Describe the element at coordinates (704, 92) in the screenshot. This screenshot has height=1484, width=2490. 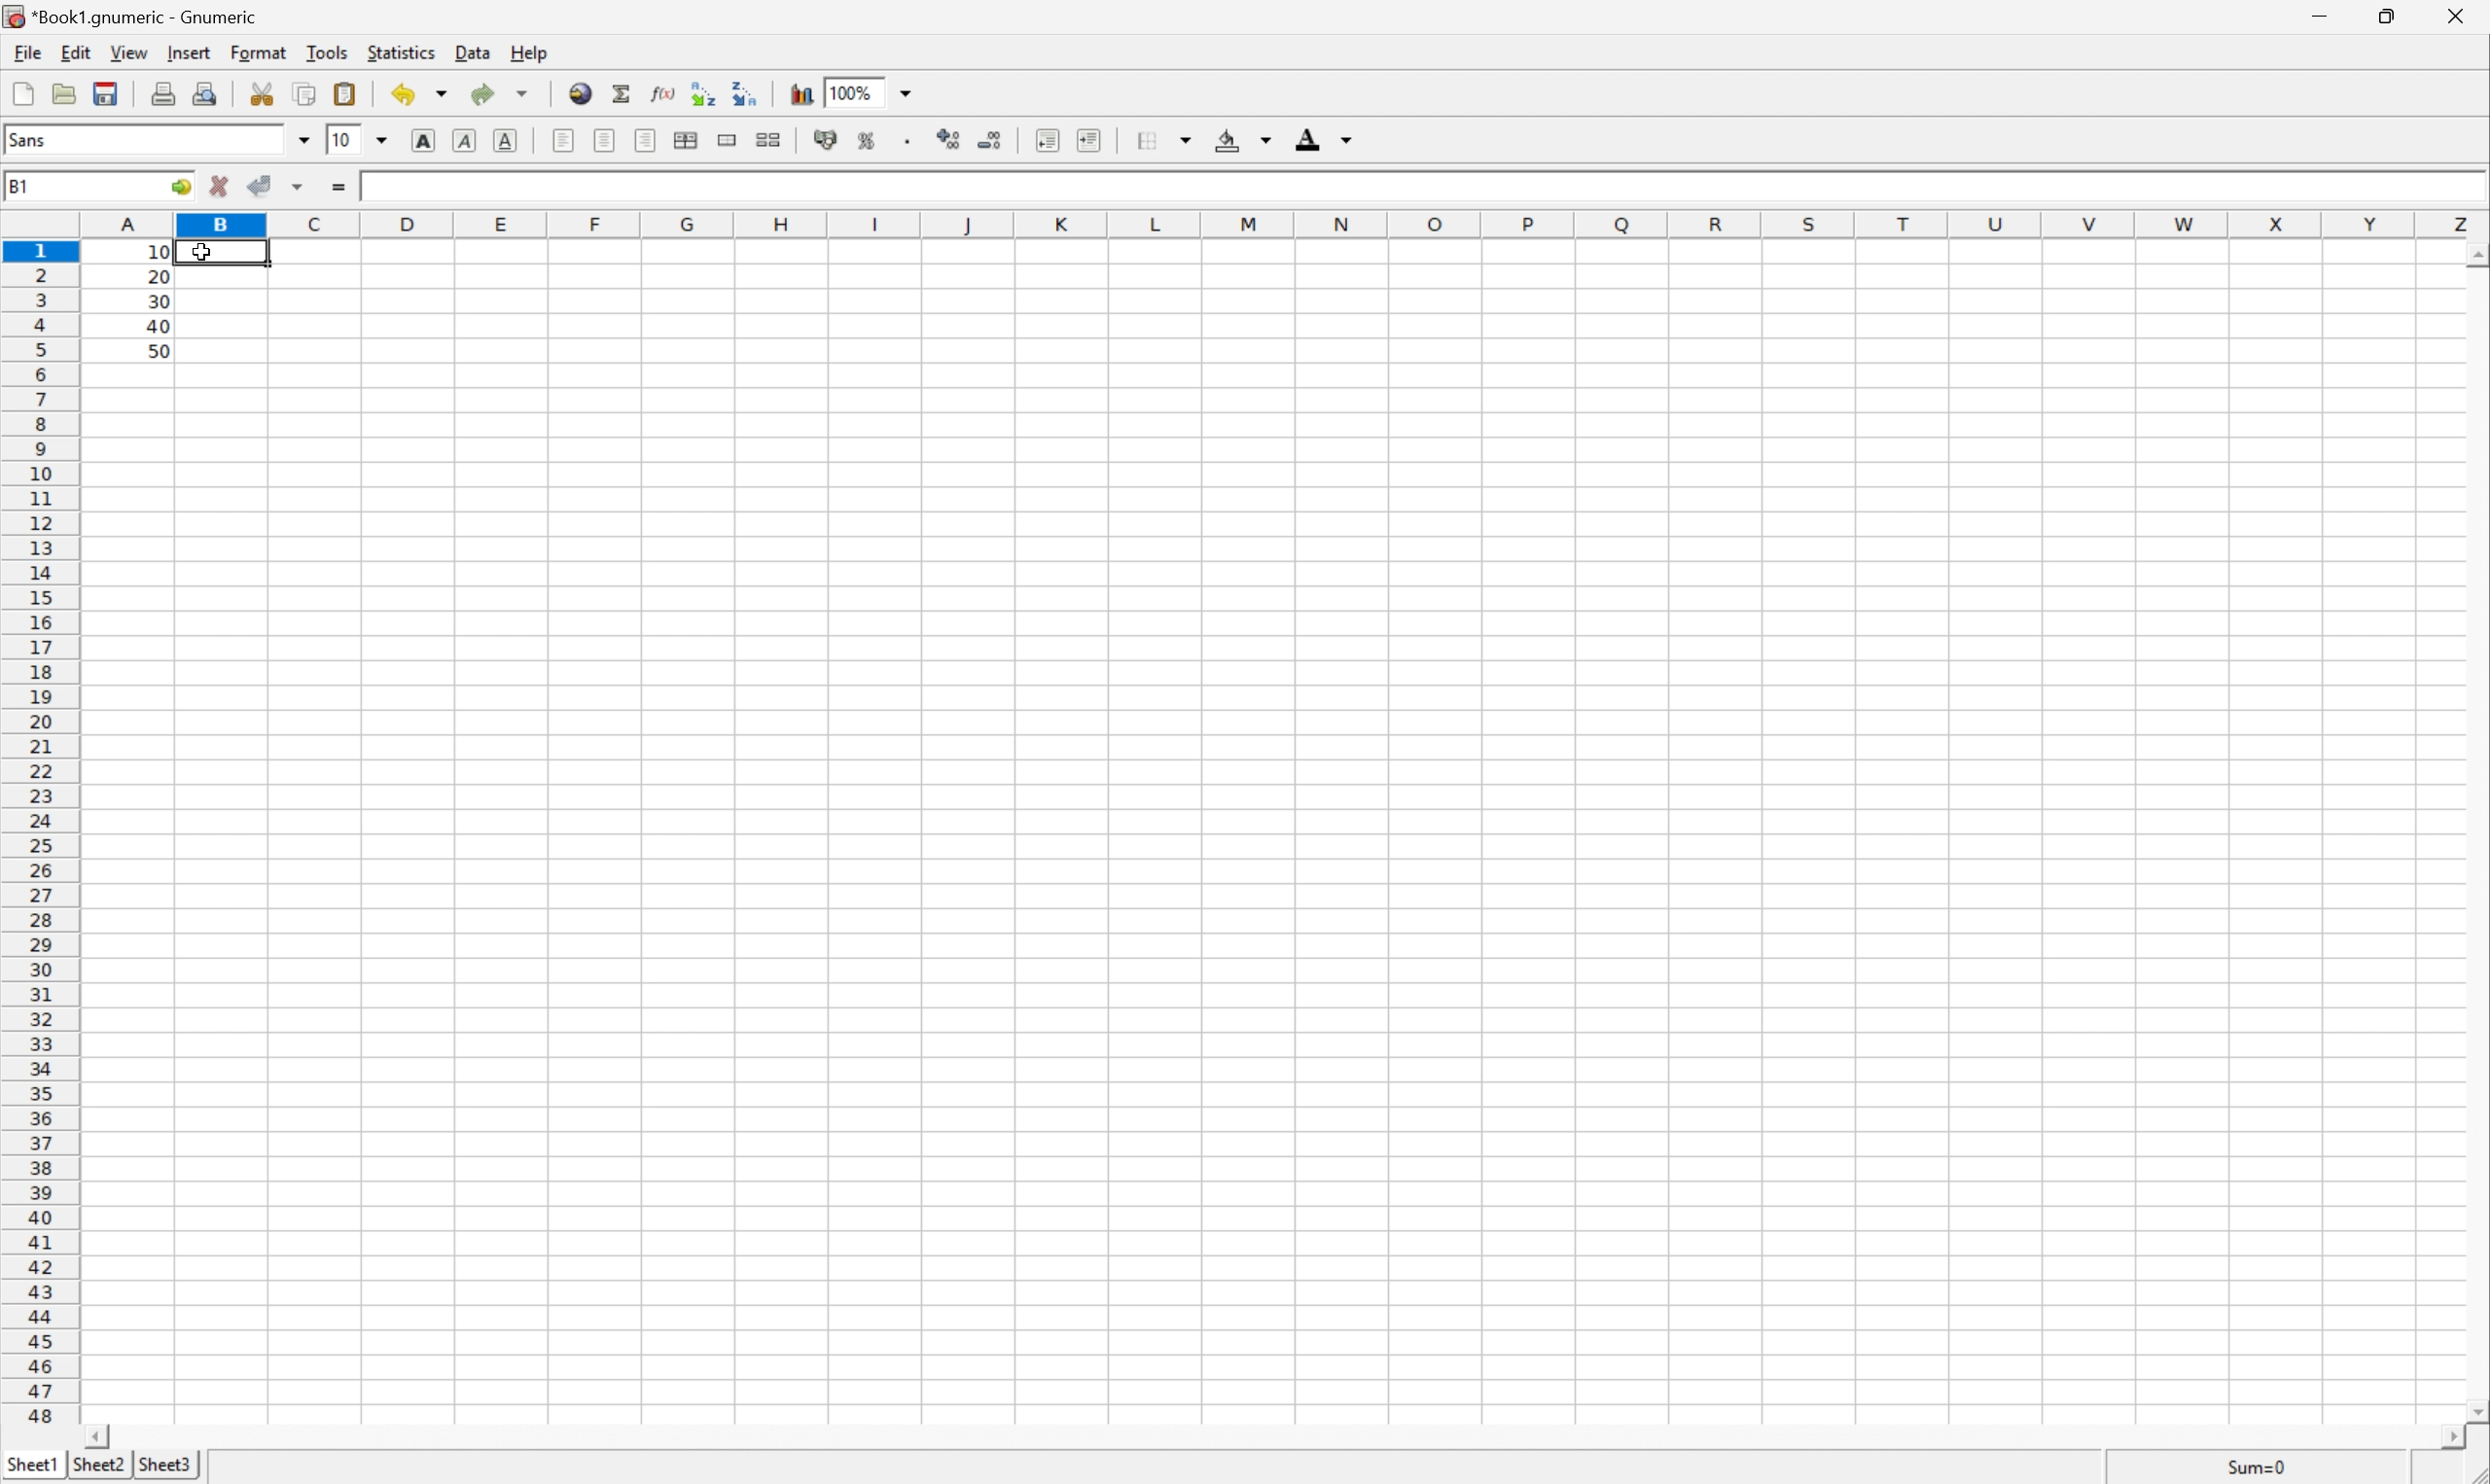
I see `Sort the selected region in ascending order based on the first column selected` at that location.